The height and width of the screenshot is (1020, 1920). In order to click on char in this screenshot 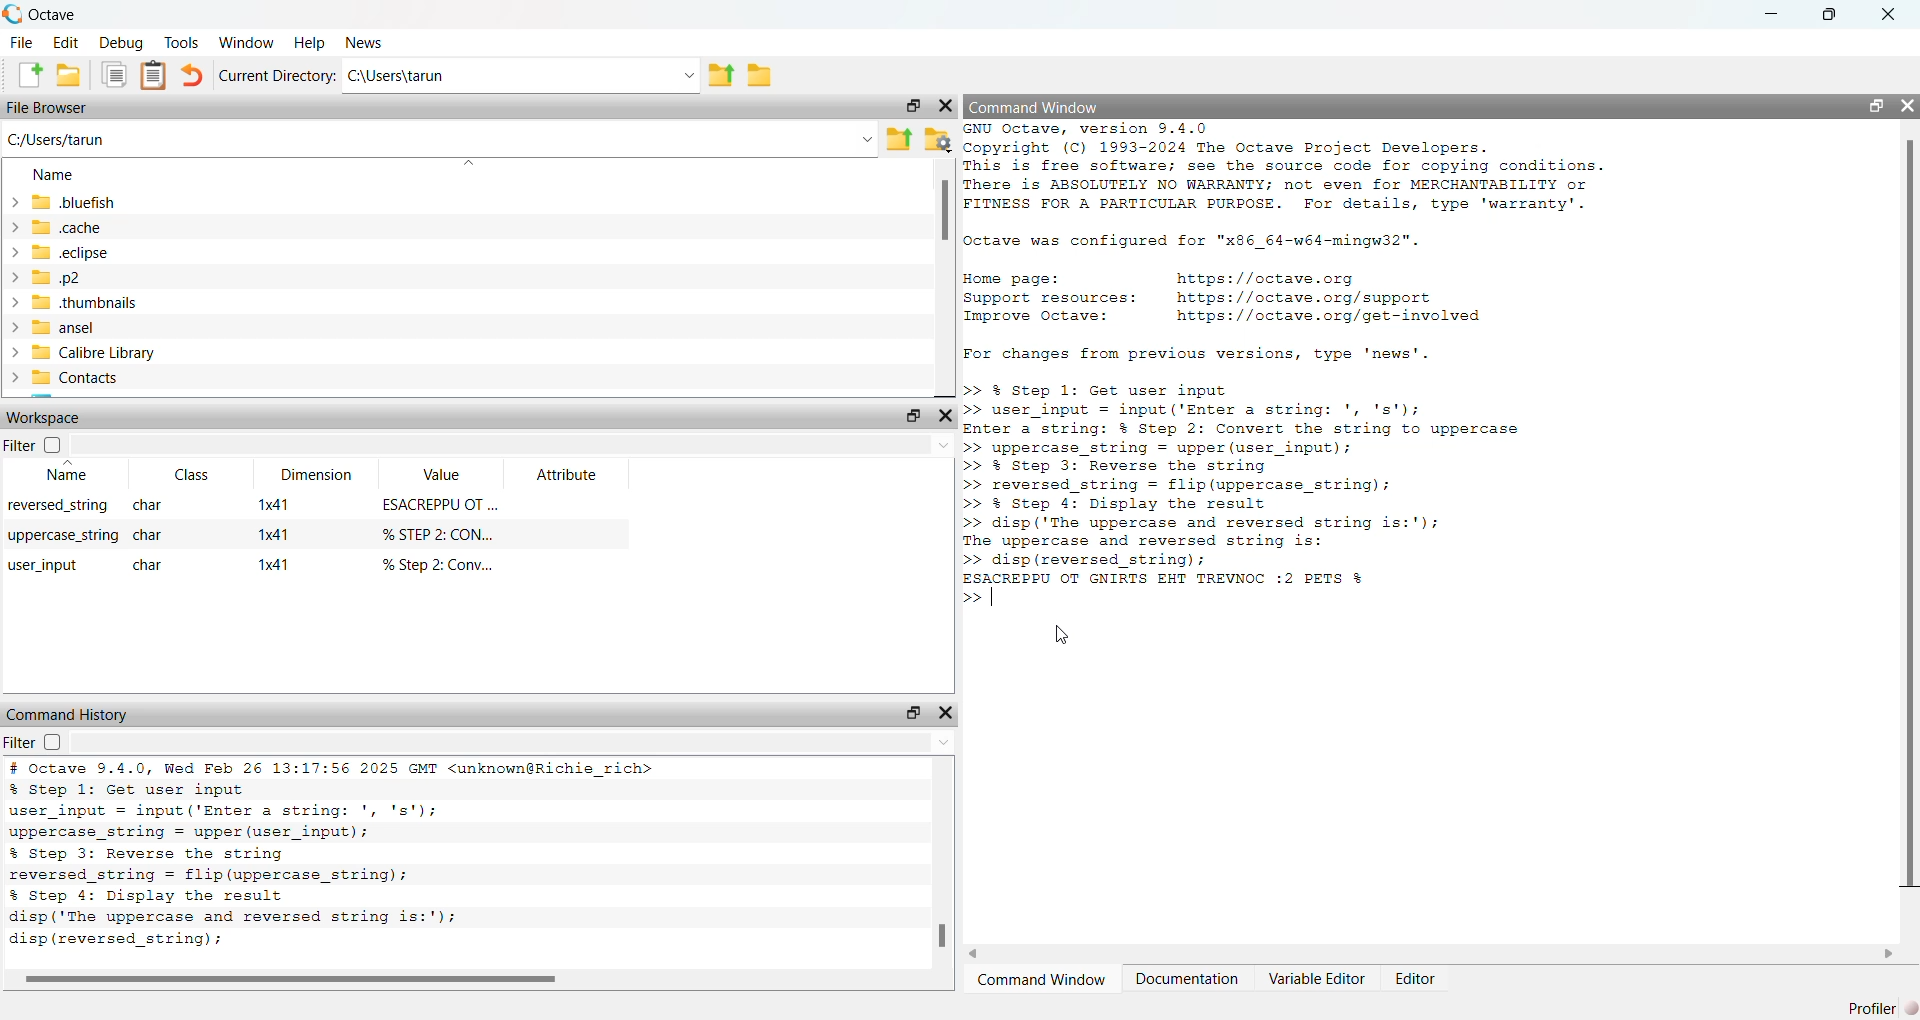, I will do `click(154, 562)`.